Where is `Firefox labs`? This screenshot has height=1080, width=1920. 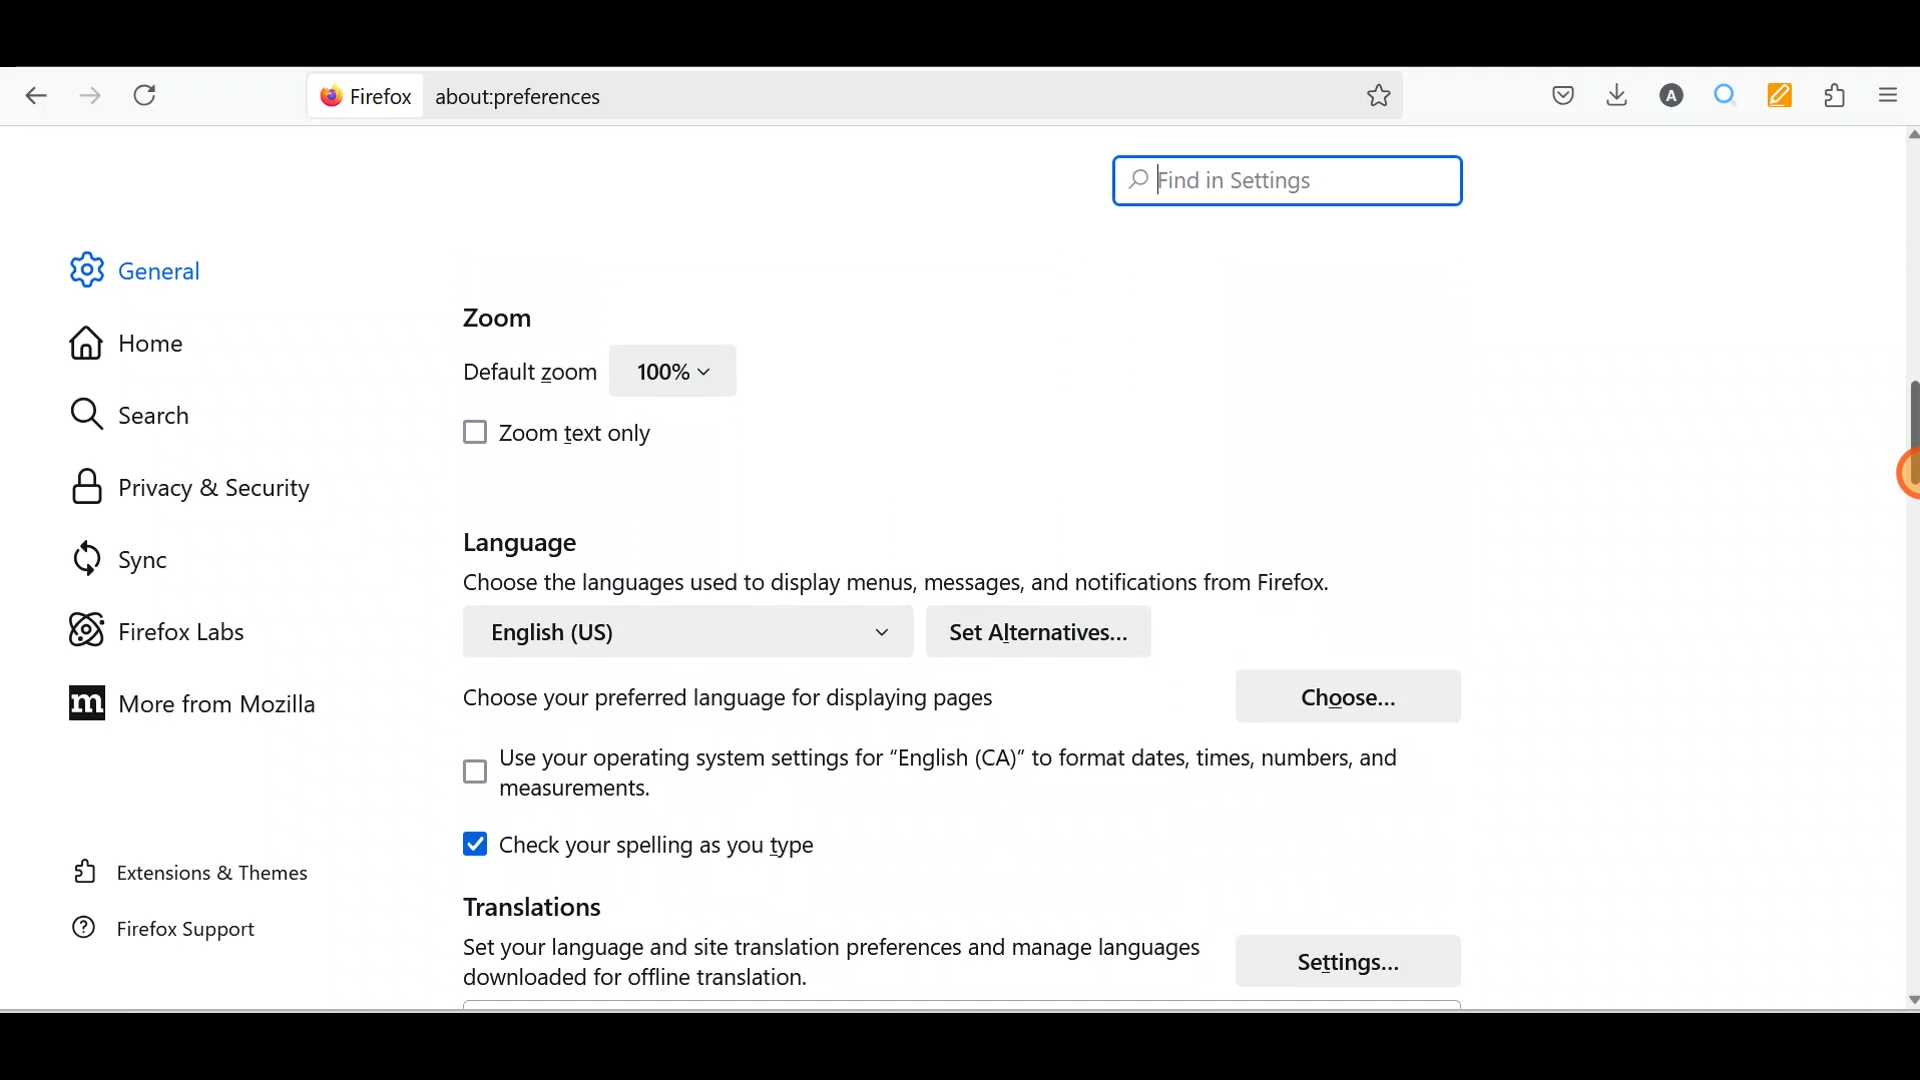
Firefox labs is located at coordinates (164, 631).